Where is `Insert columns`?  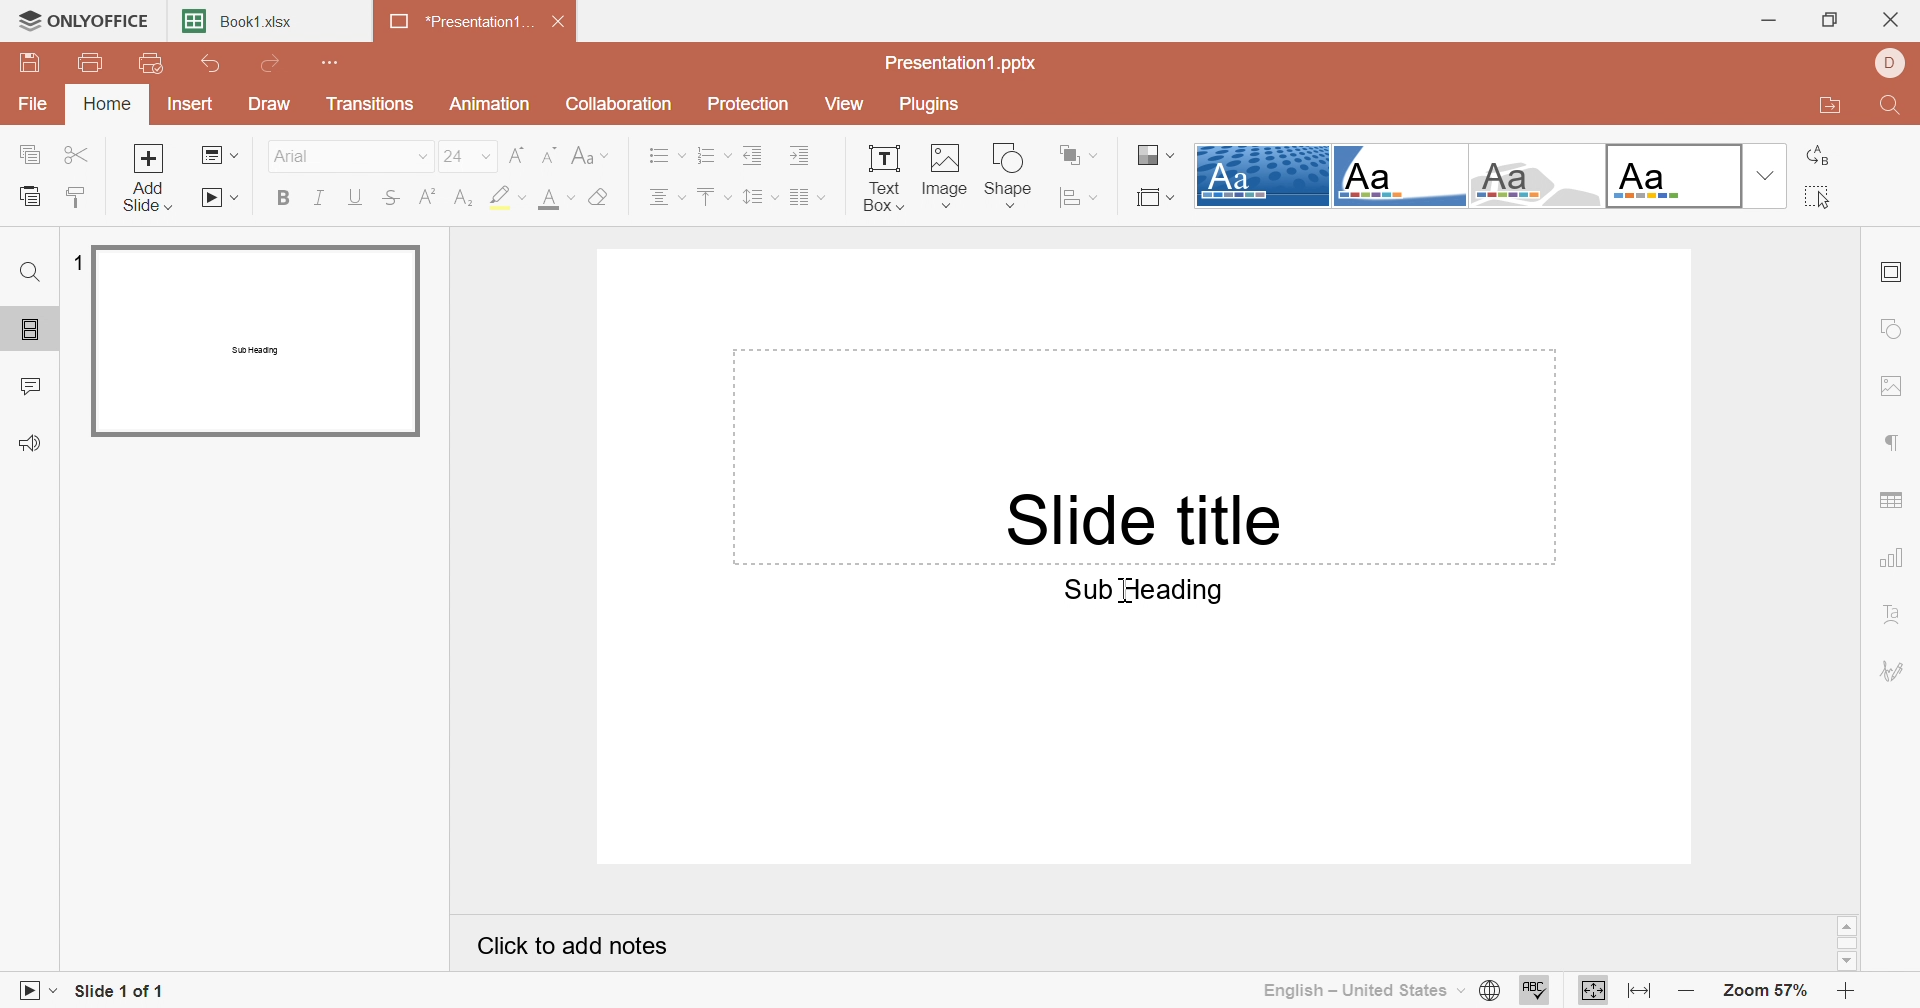
Insert columns is located at coordinates (810, 197).